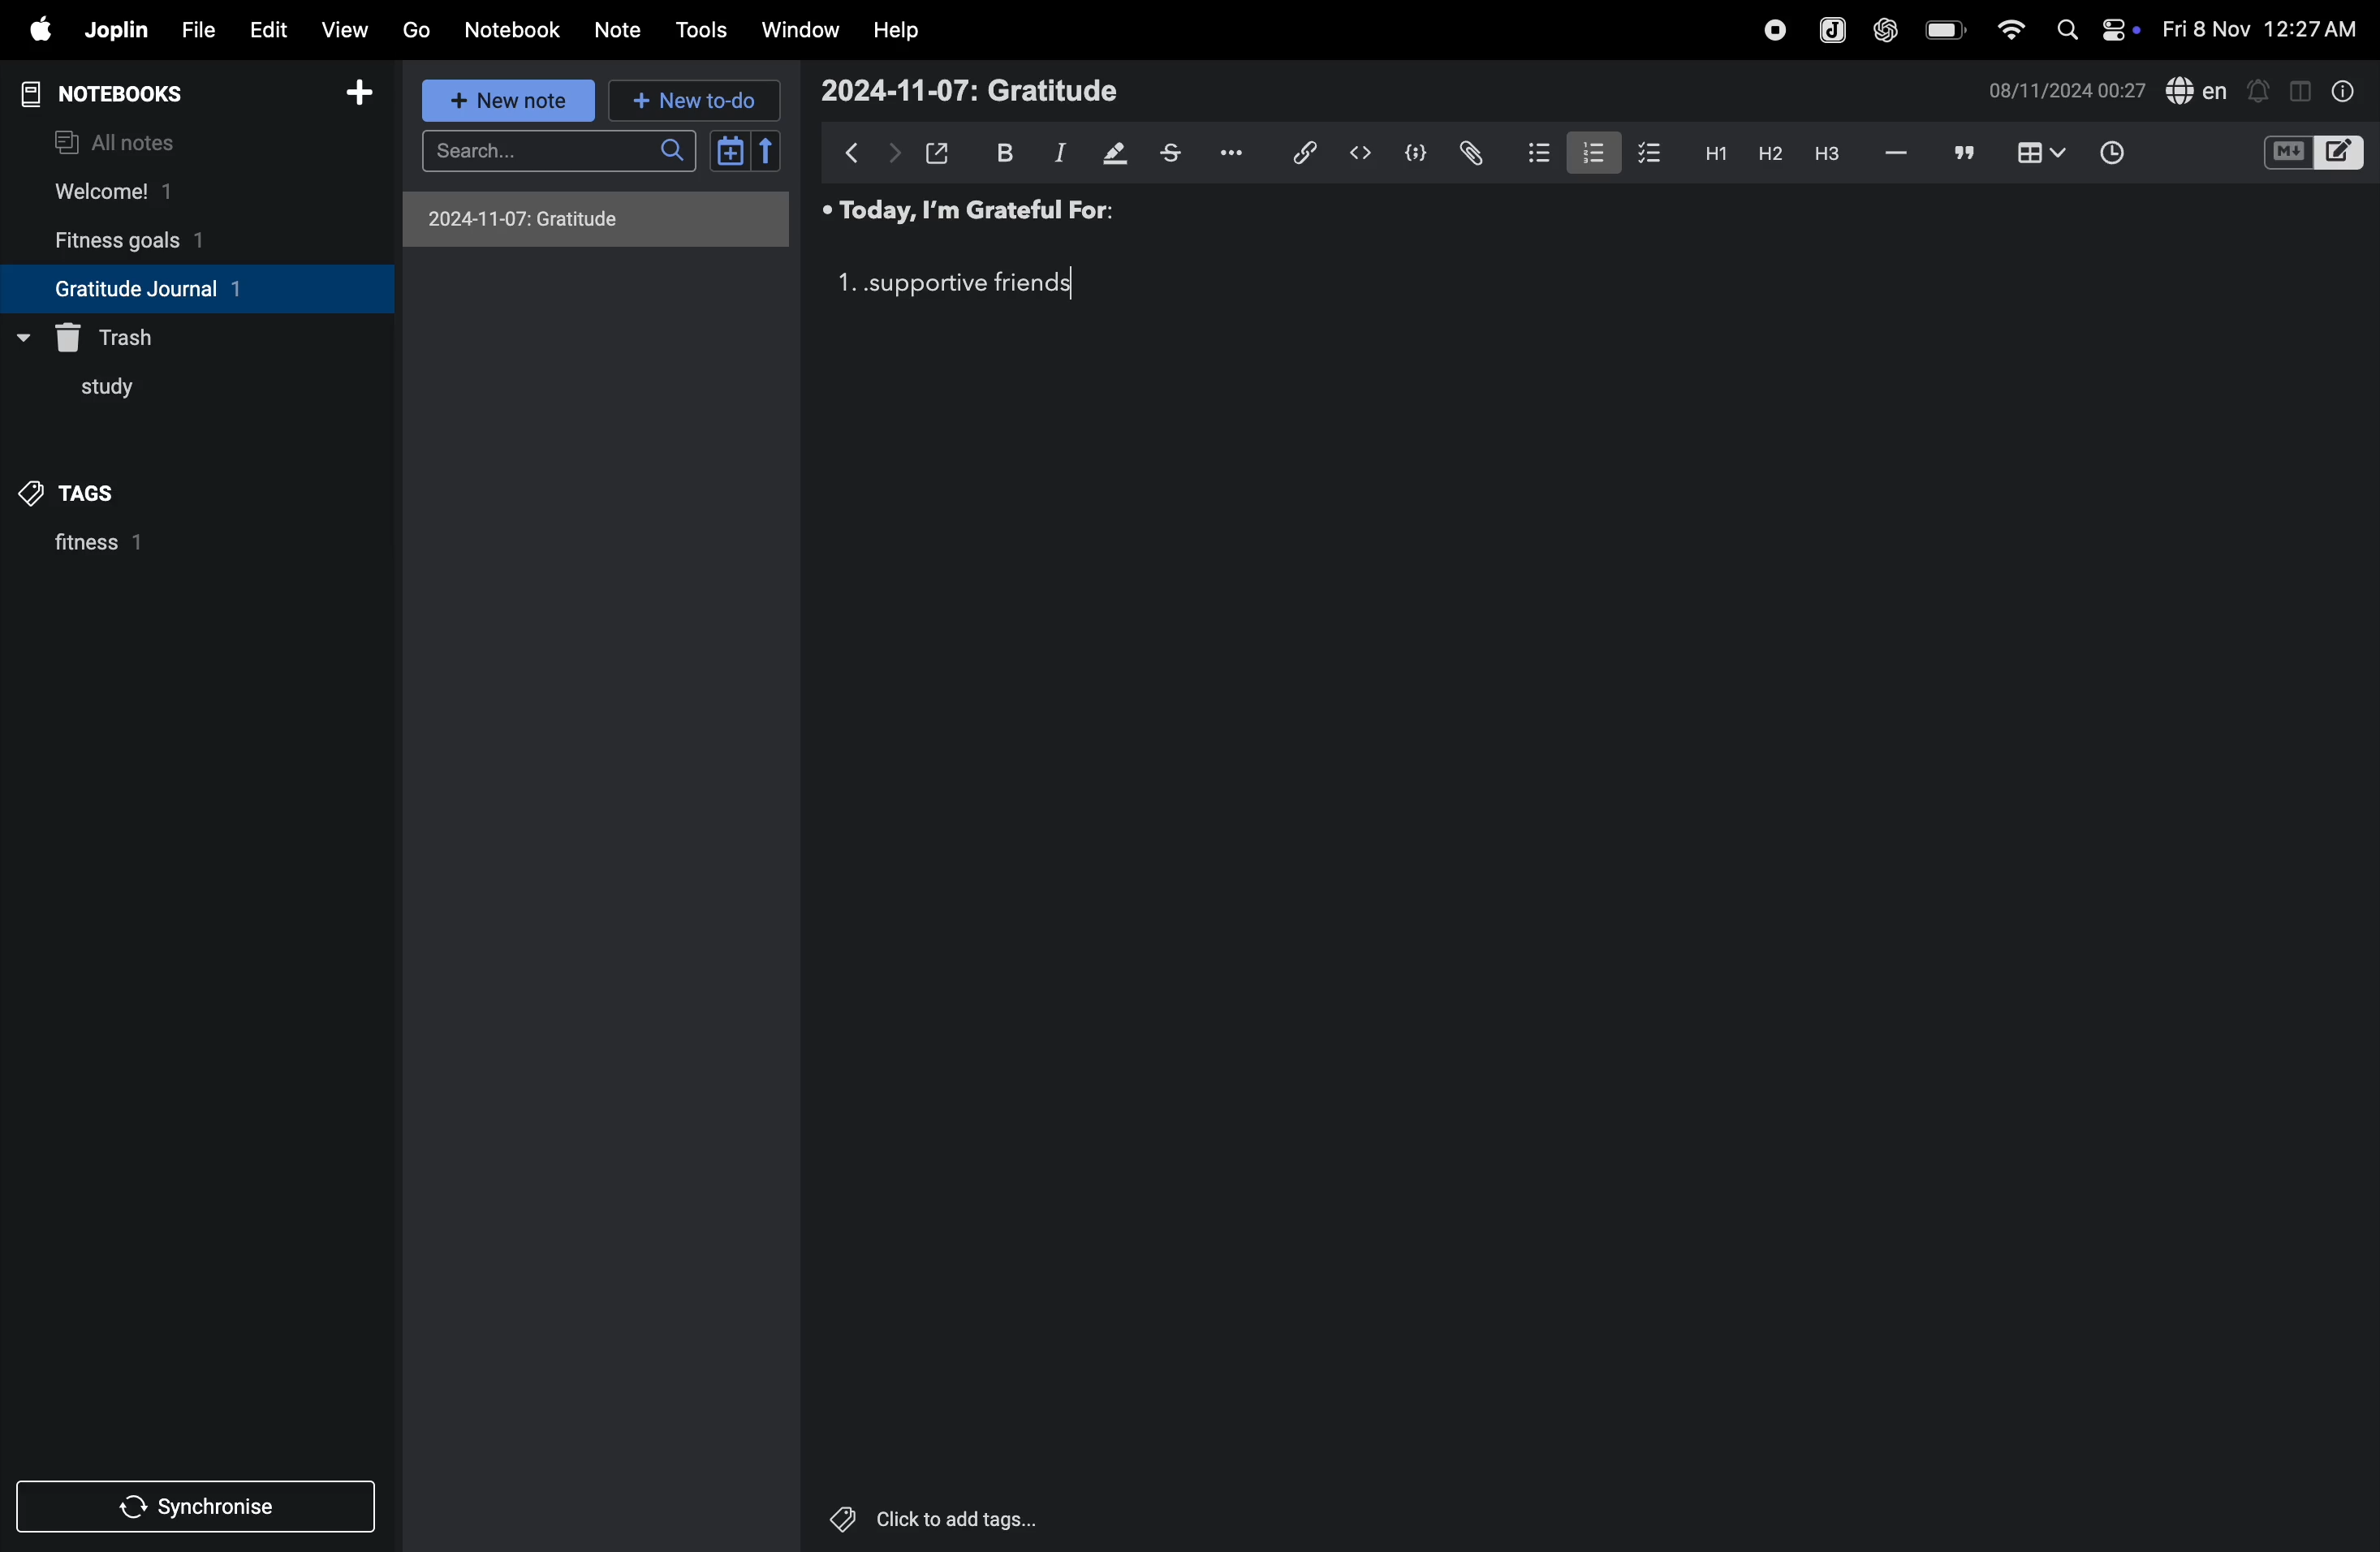 This screenshot has height=1552, width=2380. Describe the element at coordinates (2066, 88) in the screenshot. I see `08/11/2024 00:27` at that location.